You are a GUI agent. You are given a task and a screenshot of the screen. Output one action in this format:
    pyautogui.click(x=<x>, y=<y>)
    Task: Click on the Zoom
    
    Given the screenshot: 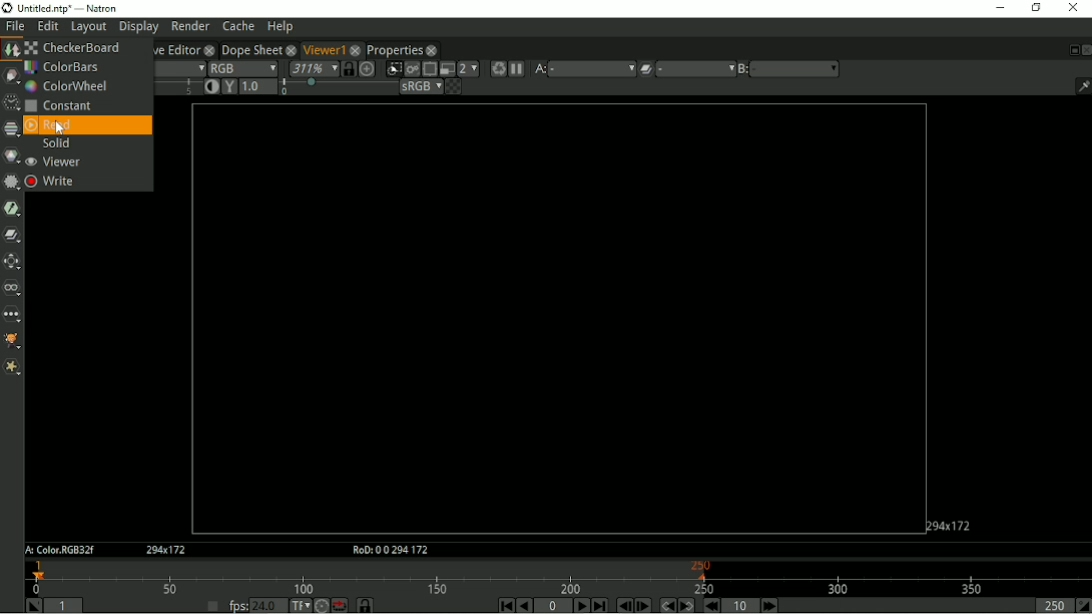 What is the action you would take?
    pyautogui.click(x=312, y=68)
    